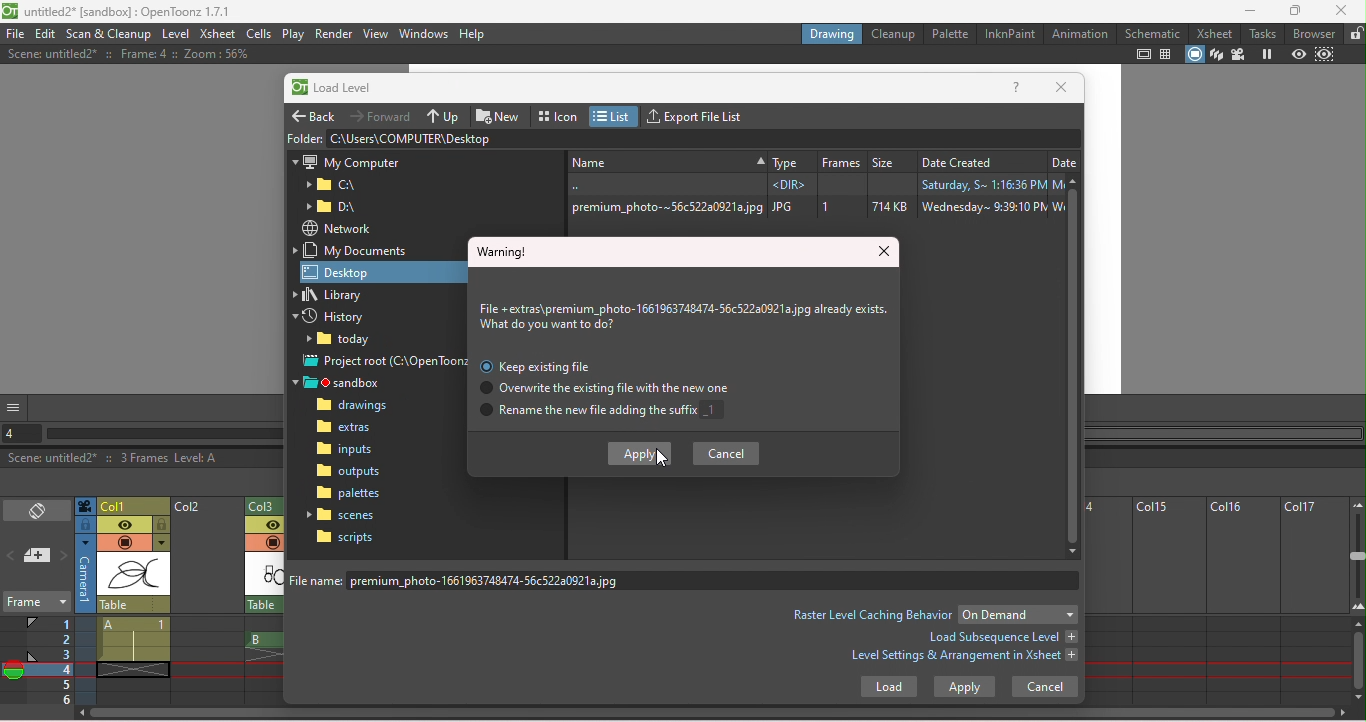 This screenshot has width=1366, height=722. Describe the element at coordinates (130, 669) in the screenshot. I see `cell` at that location.